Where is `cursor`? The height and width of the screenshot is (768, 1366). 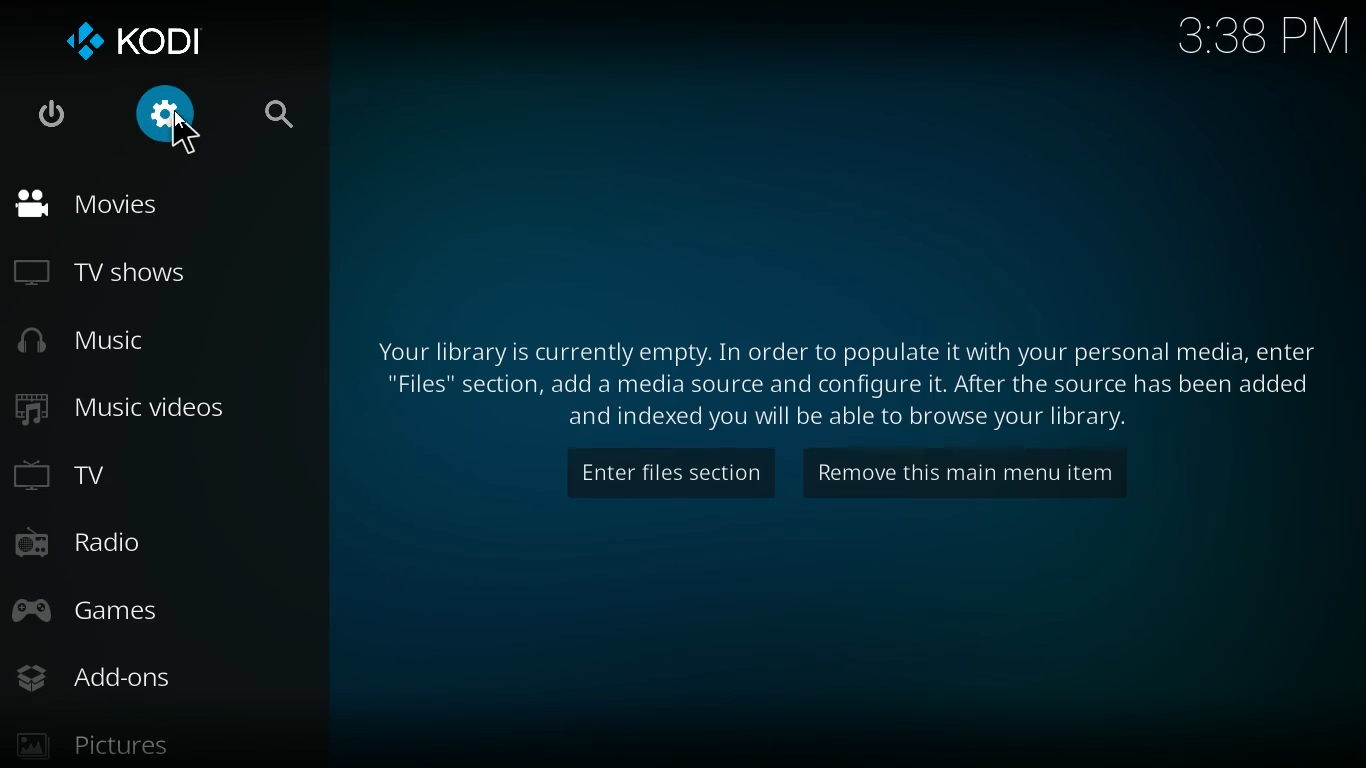
cursor is located at coordinates (192, 136).